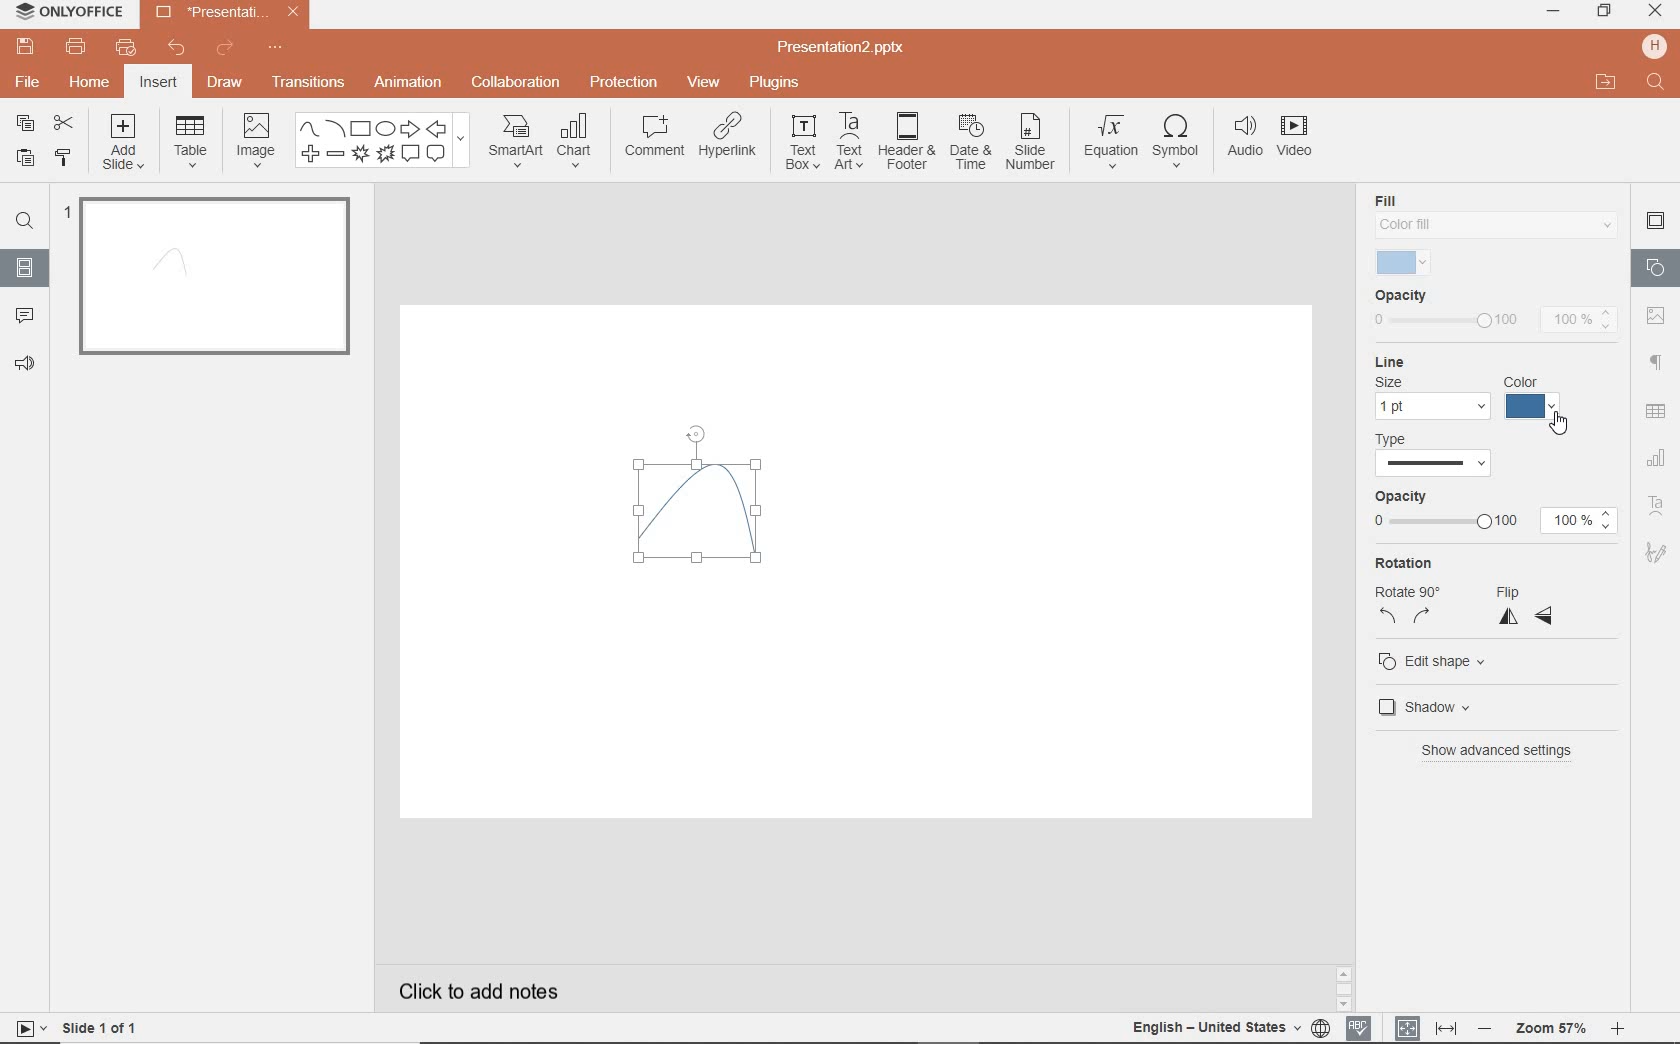  Describe the element at coordinates (22, 314) in the screenshot. I see `COMMENTS` at that location.